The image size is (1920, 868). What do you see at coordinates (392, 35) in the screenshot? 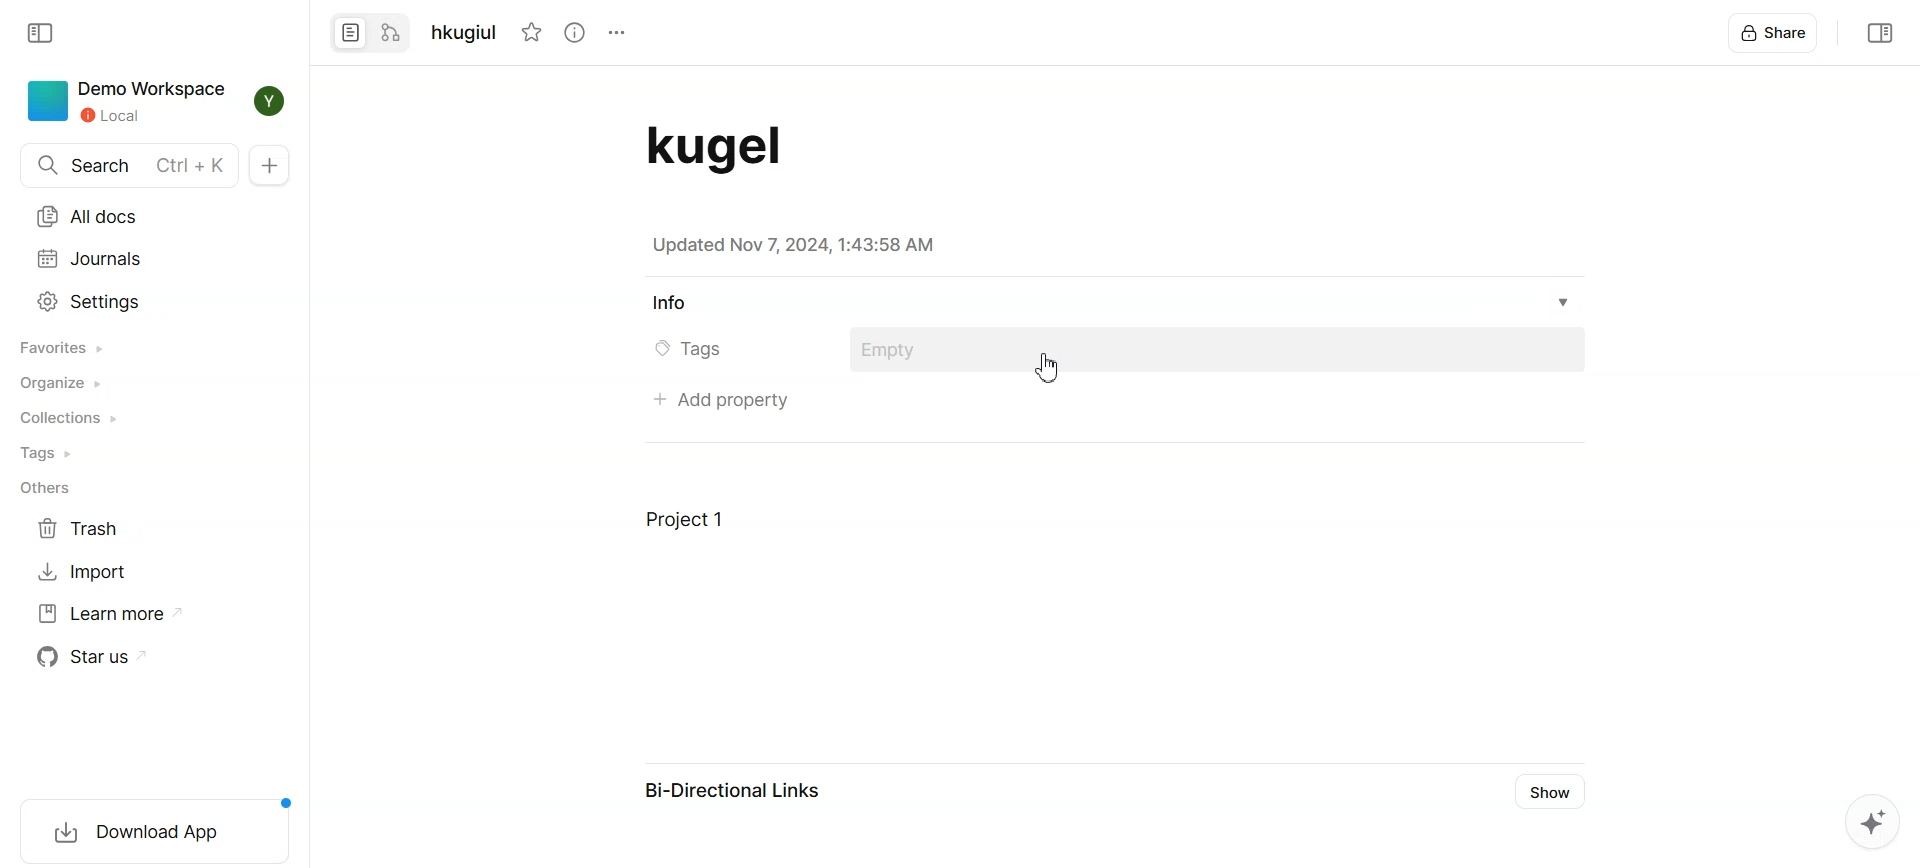
I see `Convert to edgeless` at bounding box center [392, 35].